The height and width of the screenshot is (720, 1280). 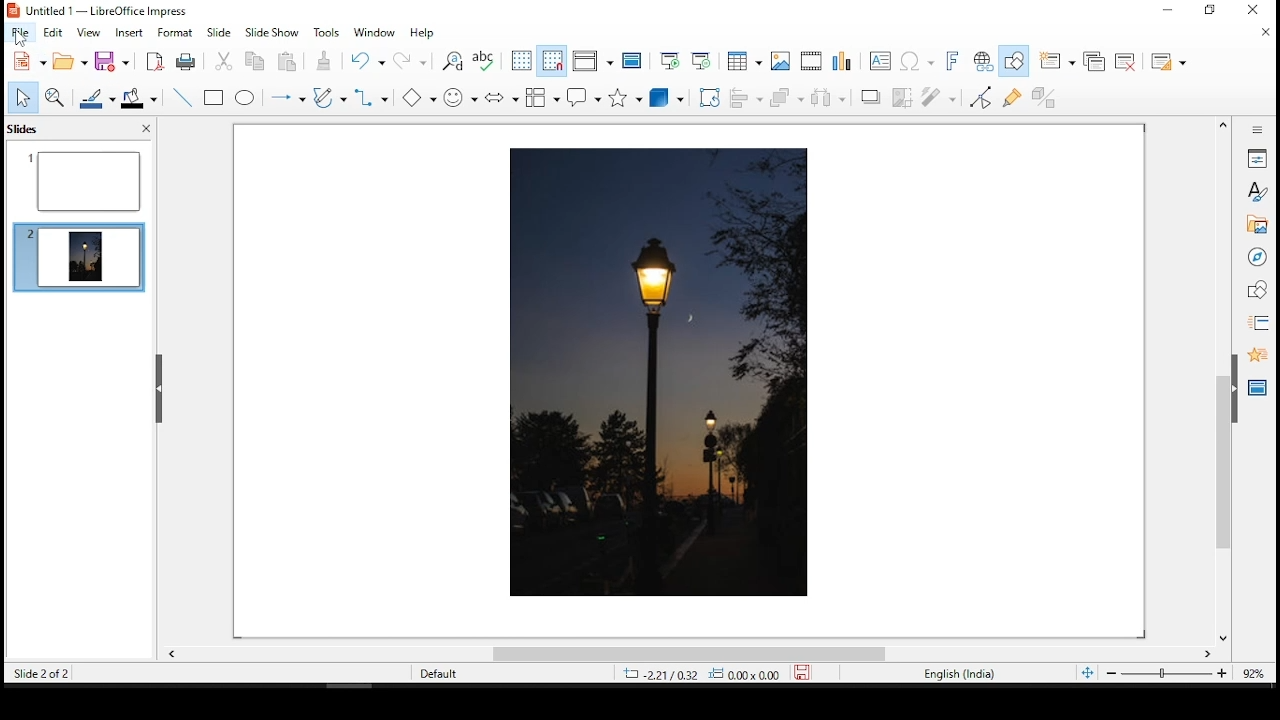 I want to click on scroll bar, so click(x=1223, y=381).